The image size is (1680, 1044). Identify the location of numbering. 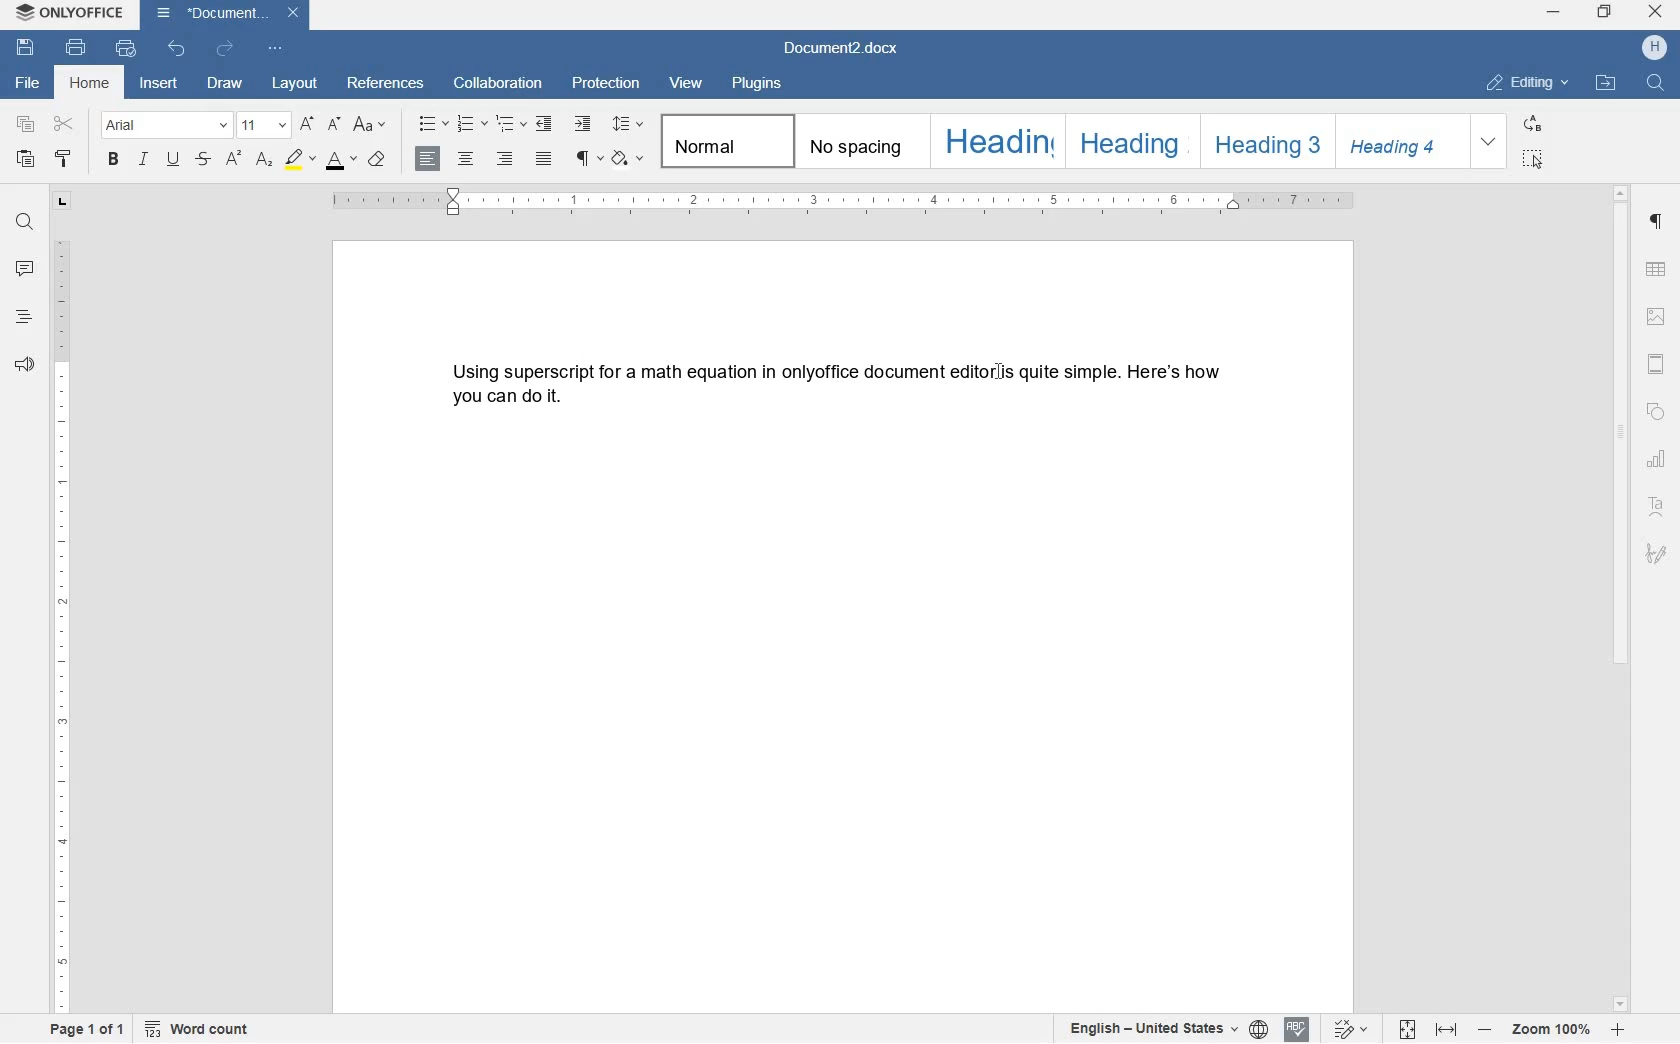
(471, 123).